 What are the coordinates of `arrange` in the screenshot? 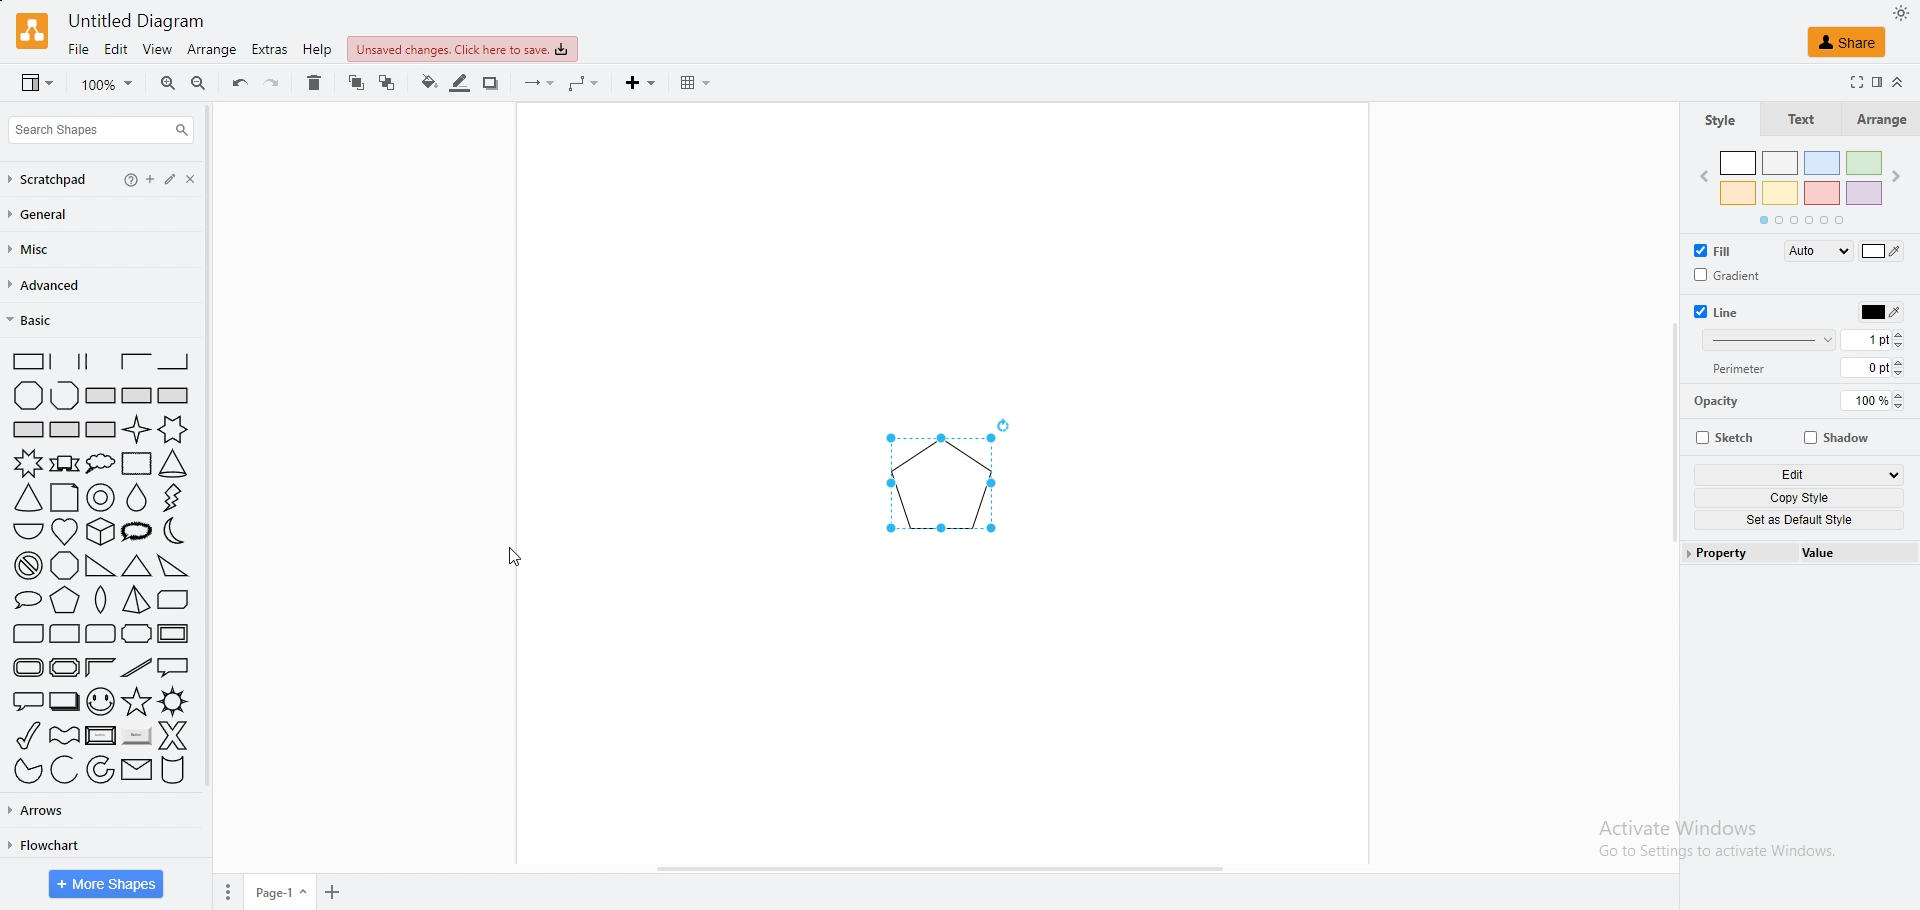 It's located at (1880, 120).